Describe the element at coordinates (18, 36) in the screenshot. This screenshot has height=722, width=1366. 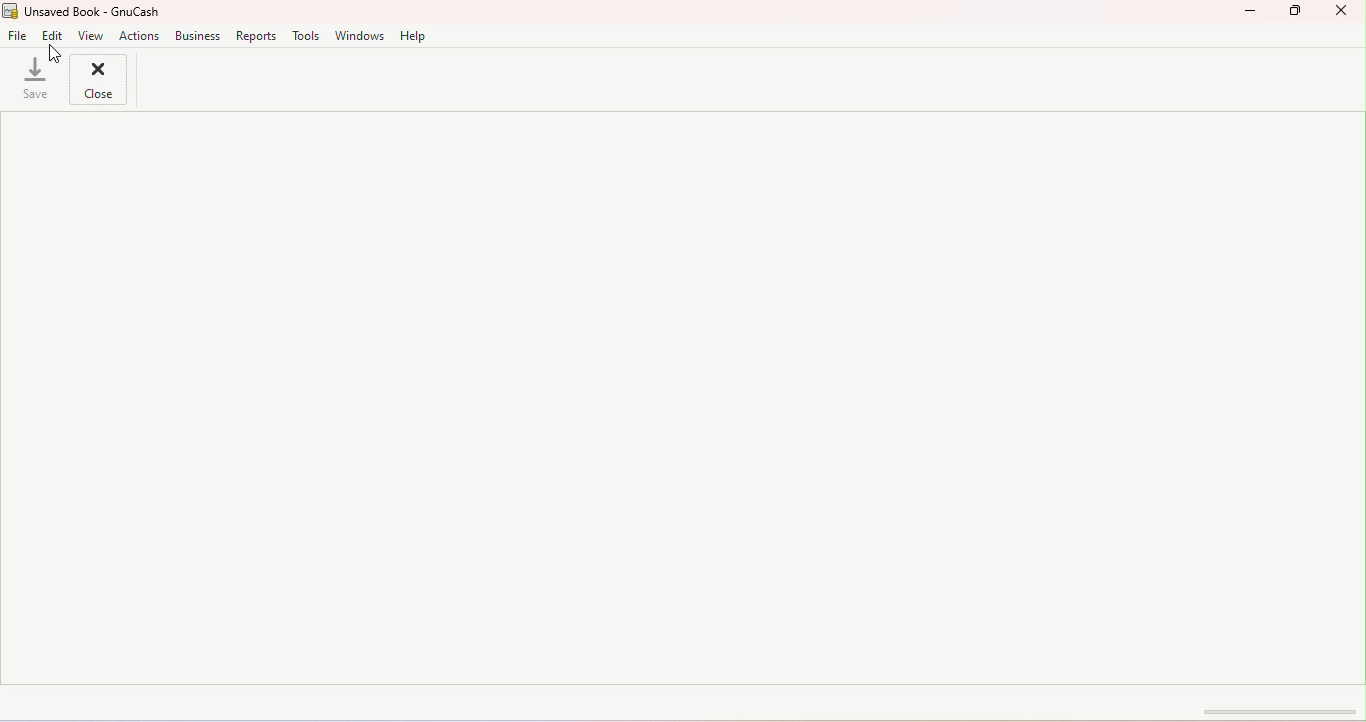
I see `File` at that location.